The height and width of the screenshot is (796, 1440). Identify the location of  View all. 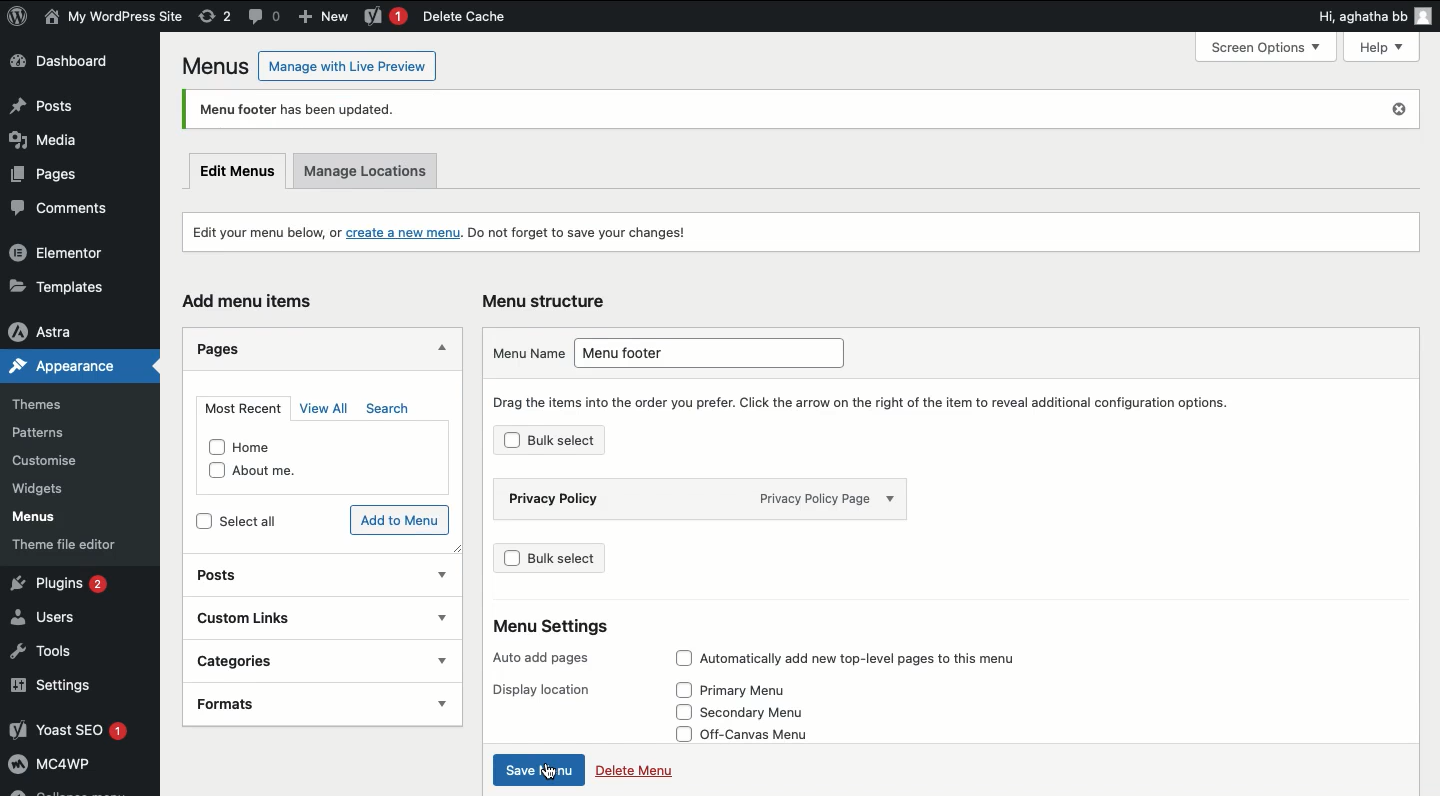
(325, 410).